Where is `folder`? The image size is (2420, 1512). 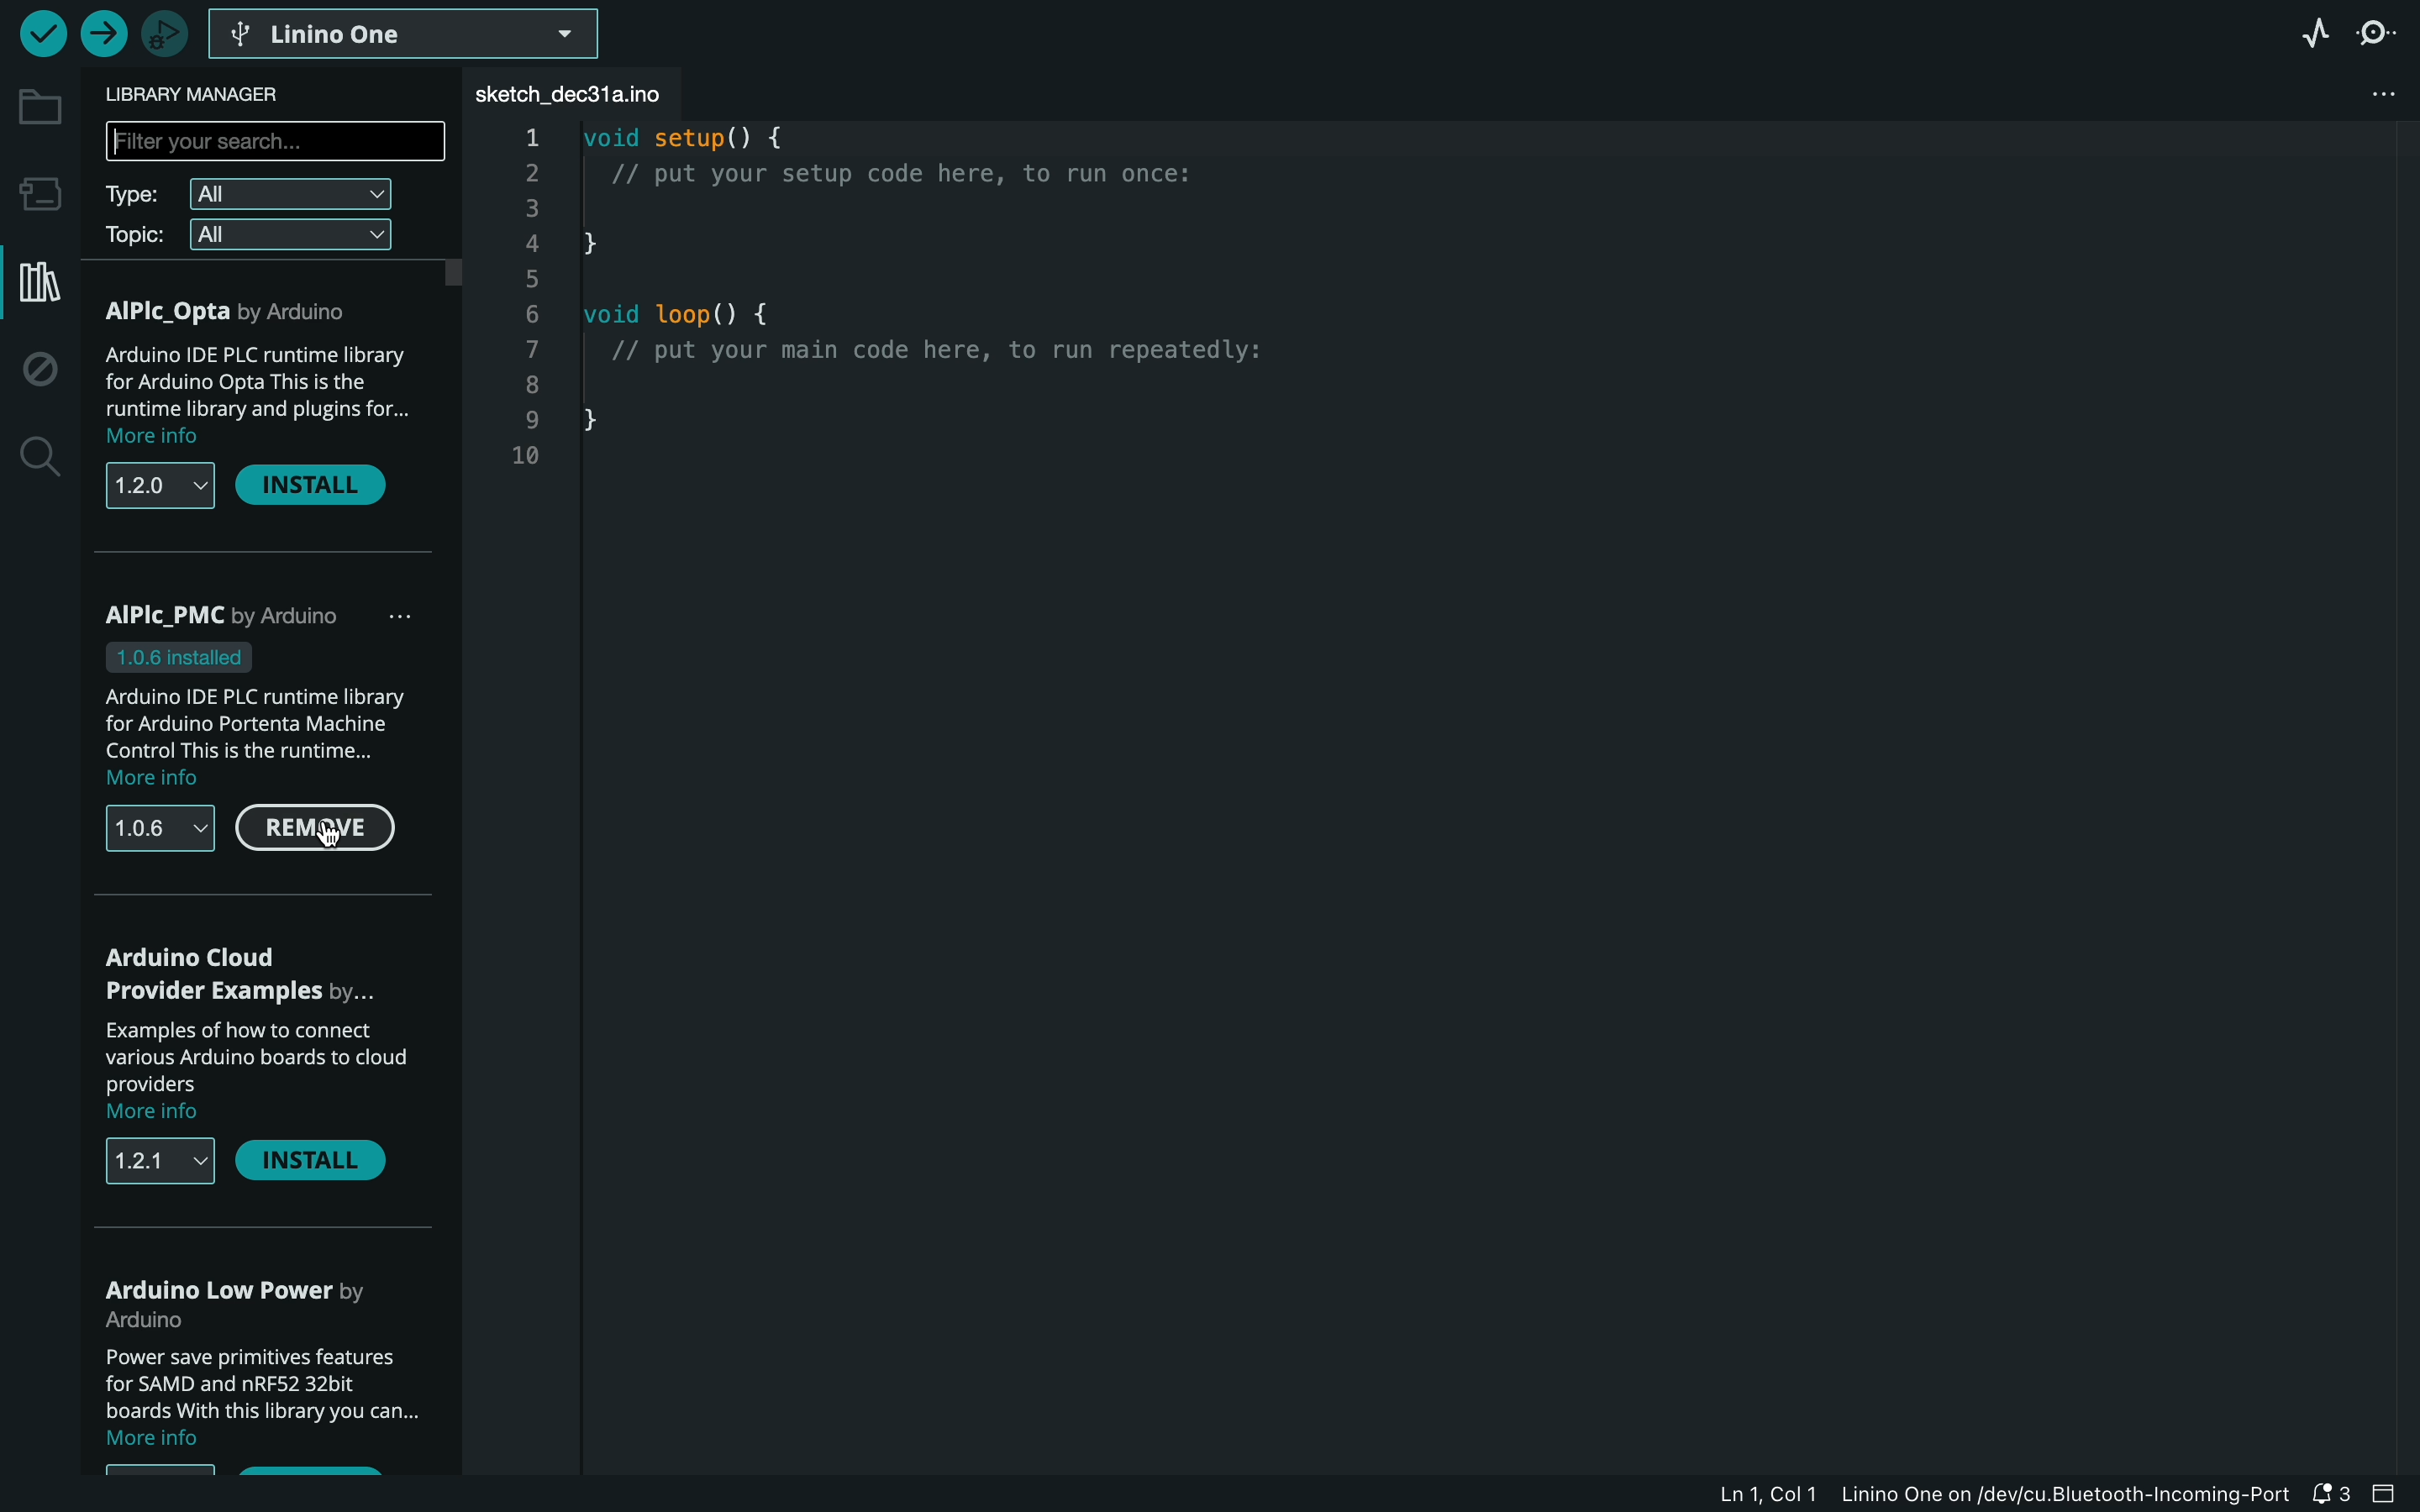
folder is located at coordinates (38, 106).